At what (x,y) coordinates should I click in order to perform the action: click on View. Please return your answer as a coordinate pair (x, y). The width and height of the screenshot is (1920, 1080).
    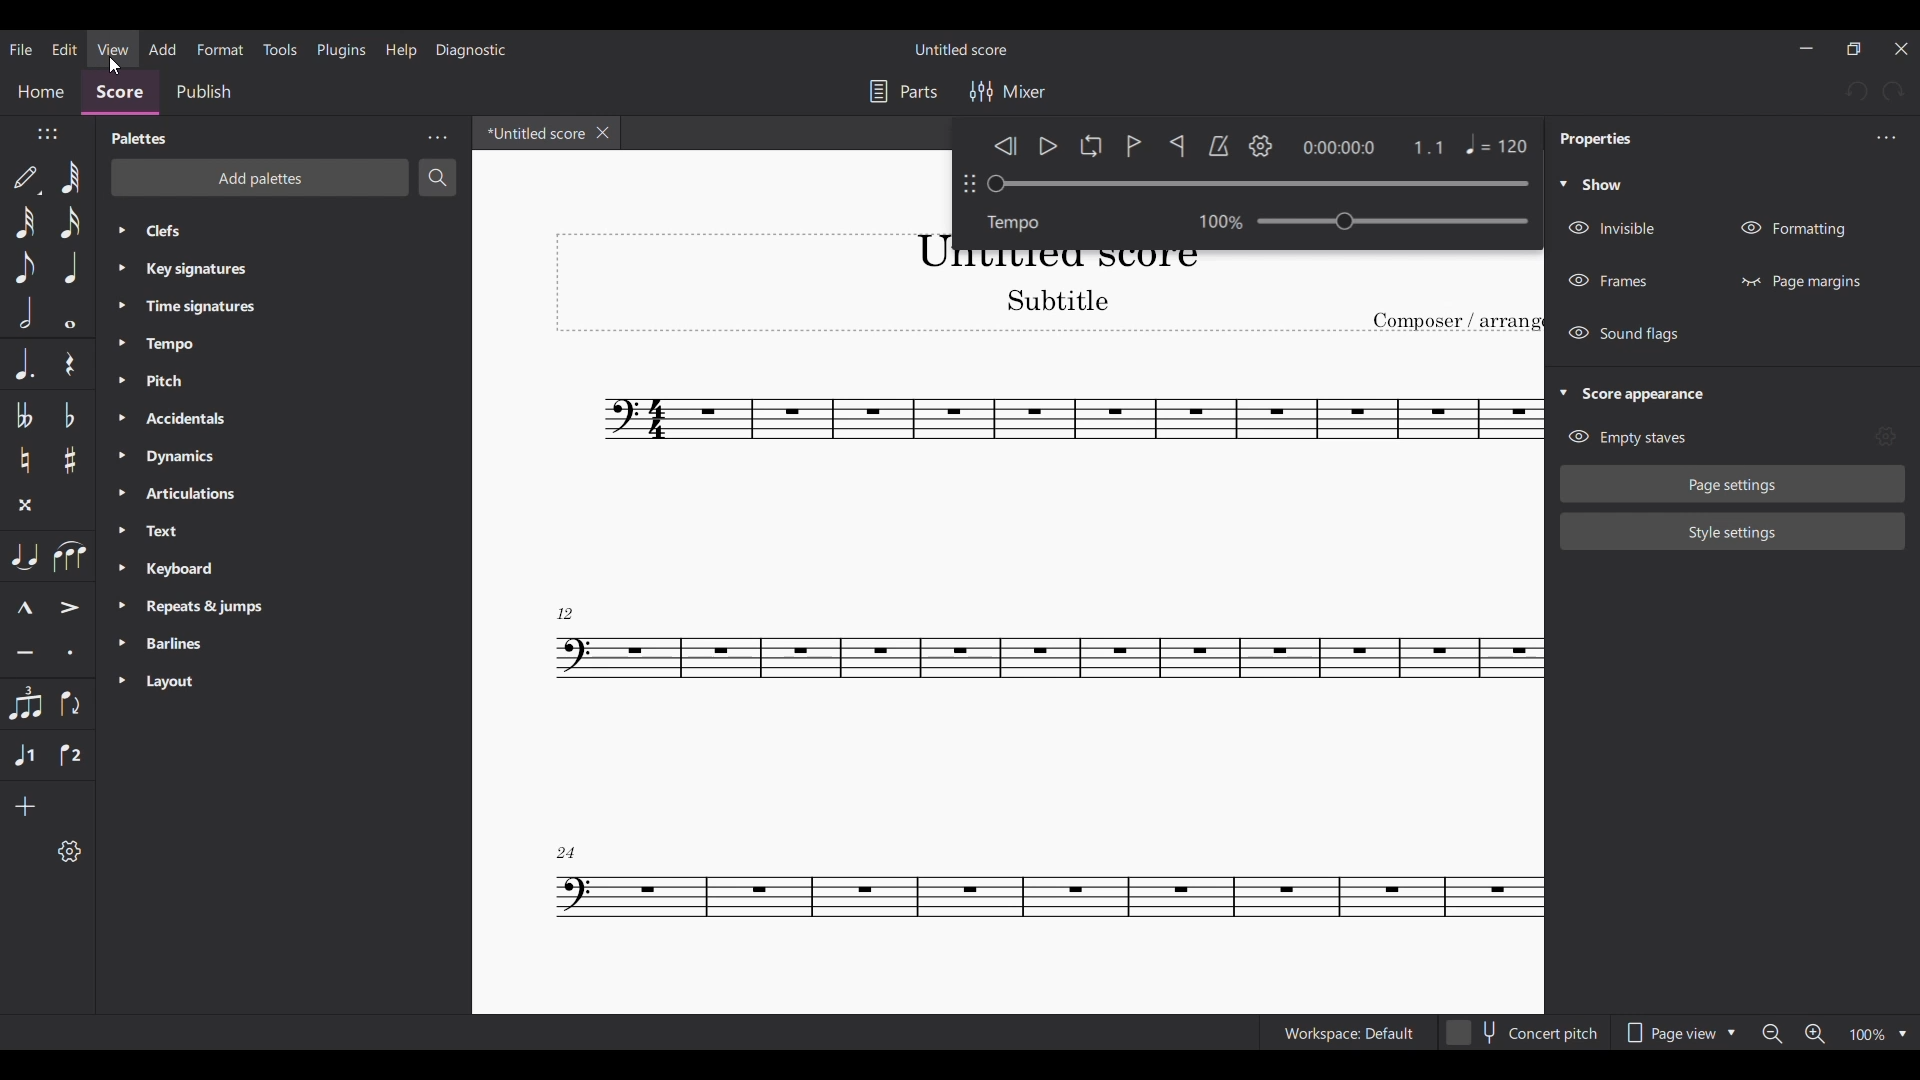
    Looking at the image, I should click on (113, 48).